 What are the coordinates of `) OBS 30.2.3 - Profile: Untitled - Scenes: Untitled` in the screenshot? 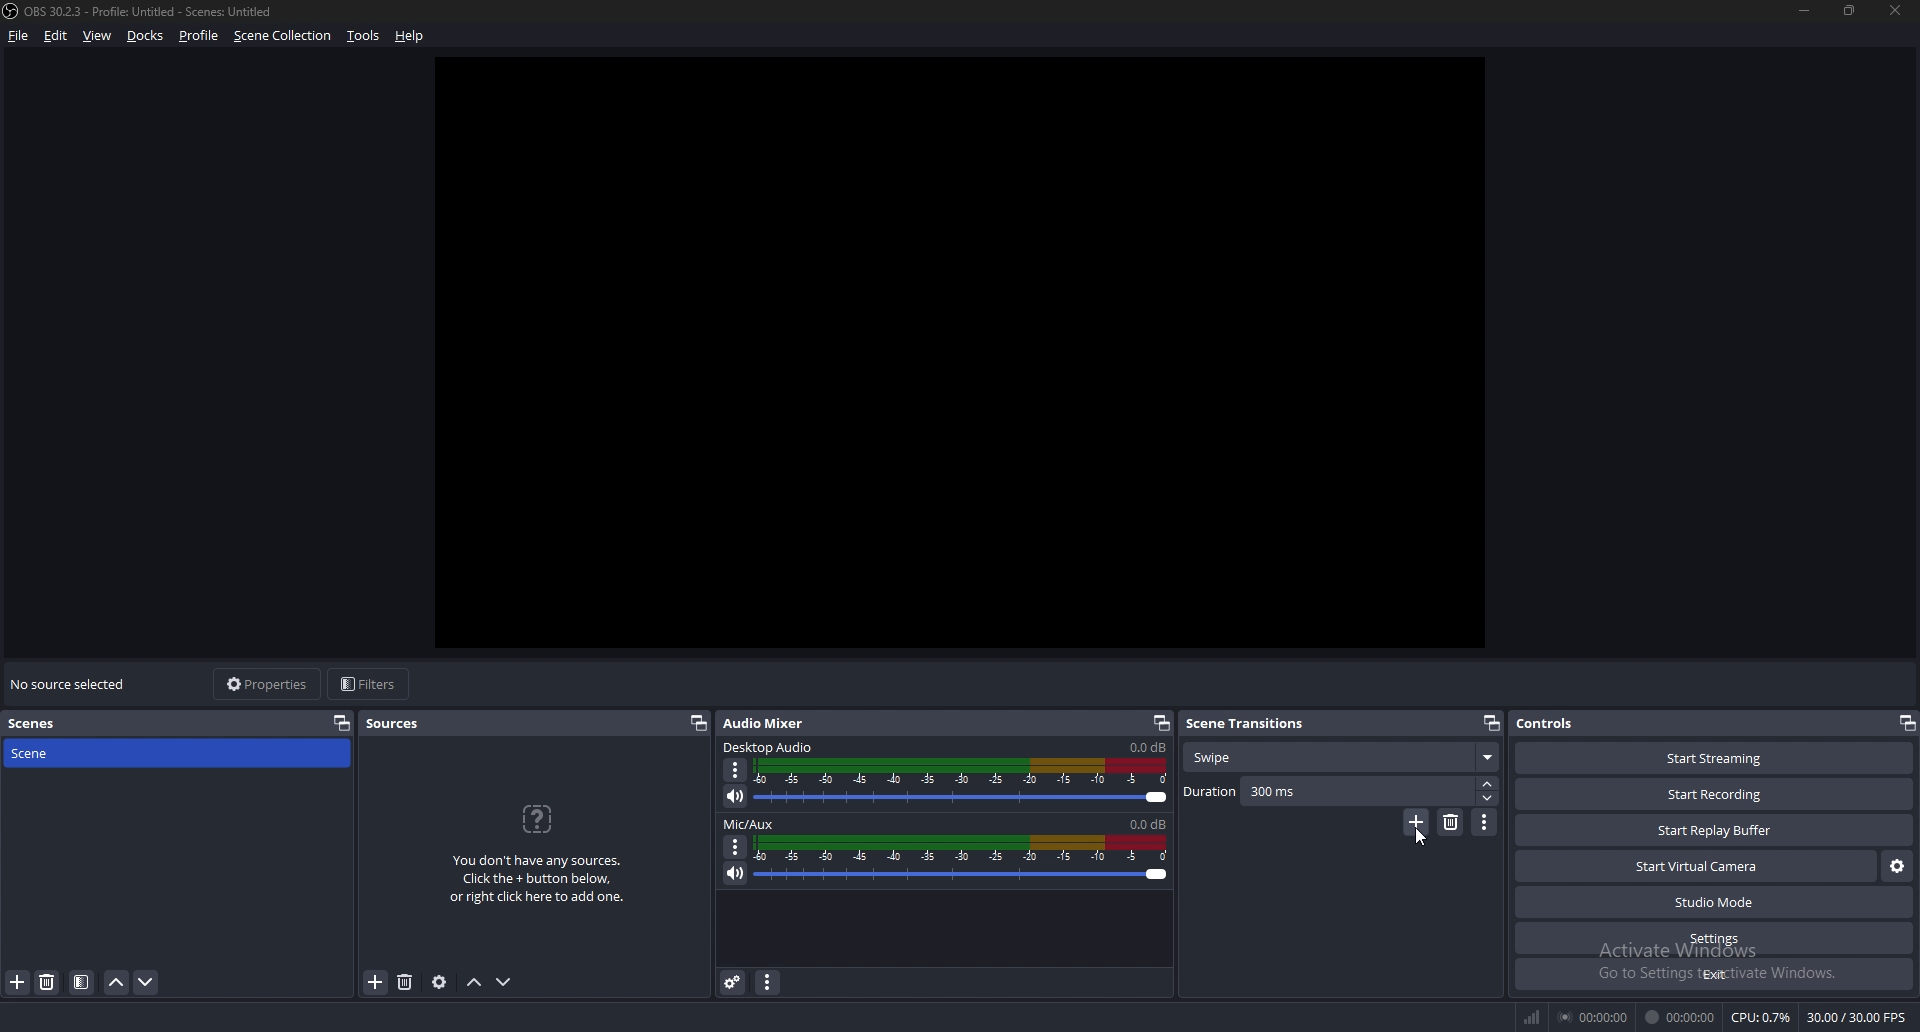 It's located at (160, 12).